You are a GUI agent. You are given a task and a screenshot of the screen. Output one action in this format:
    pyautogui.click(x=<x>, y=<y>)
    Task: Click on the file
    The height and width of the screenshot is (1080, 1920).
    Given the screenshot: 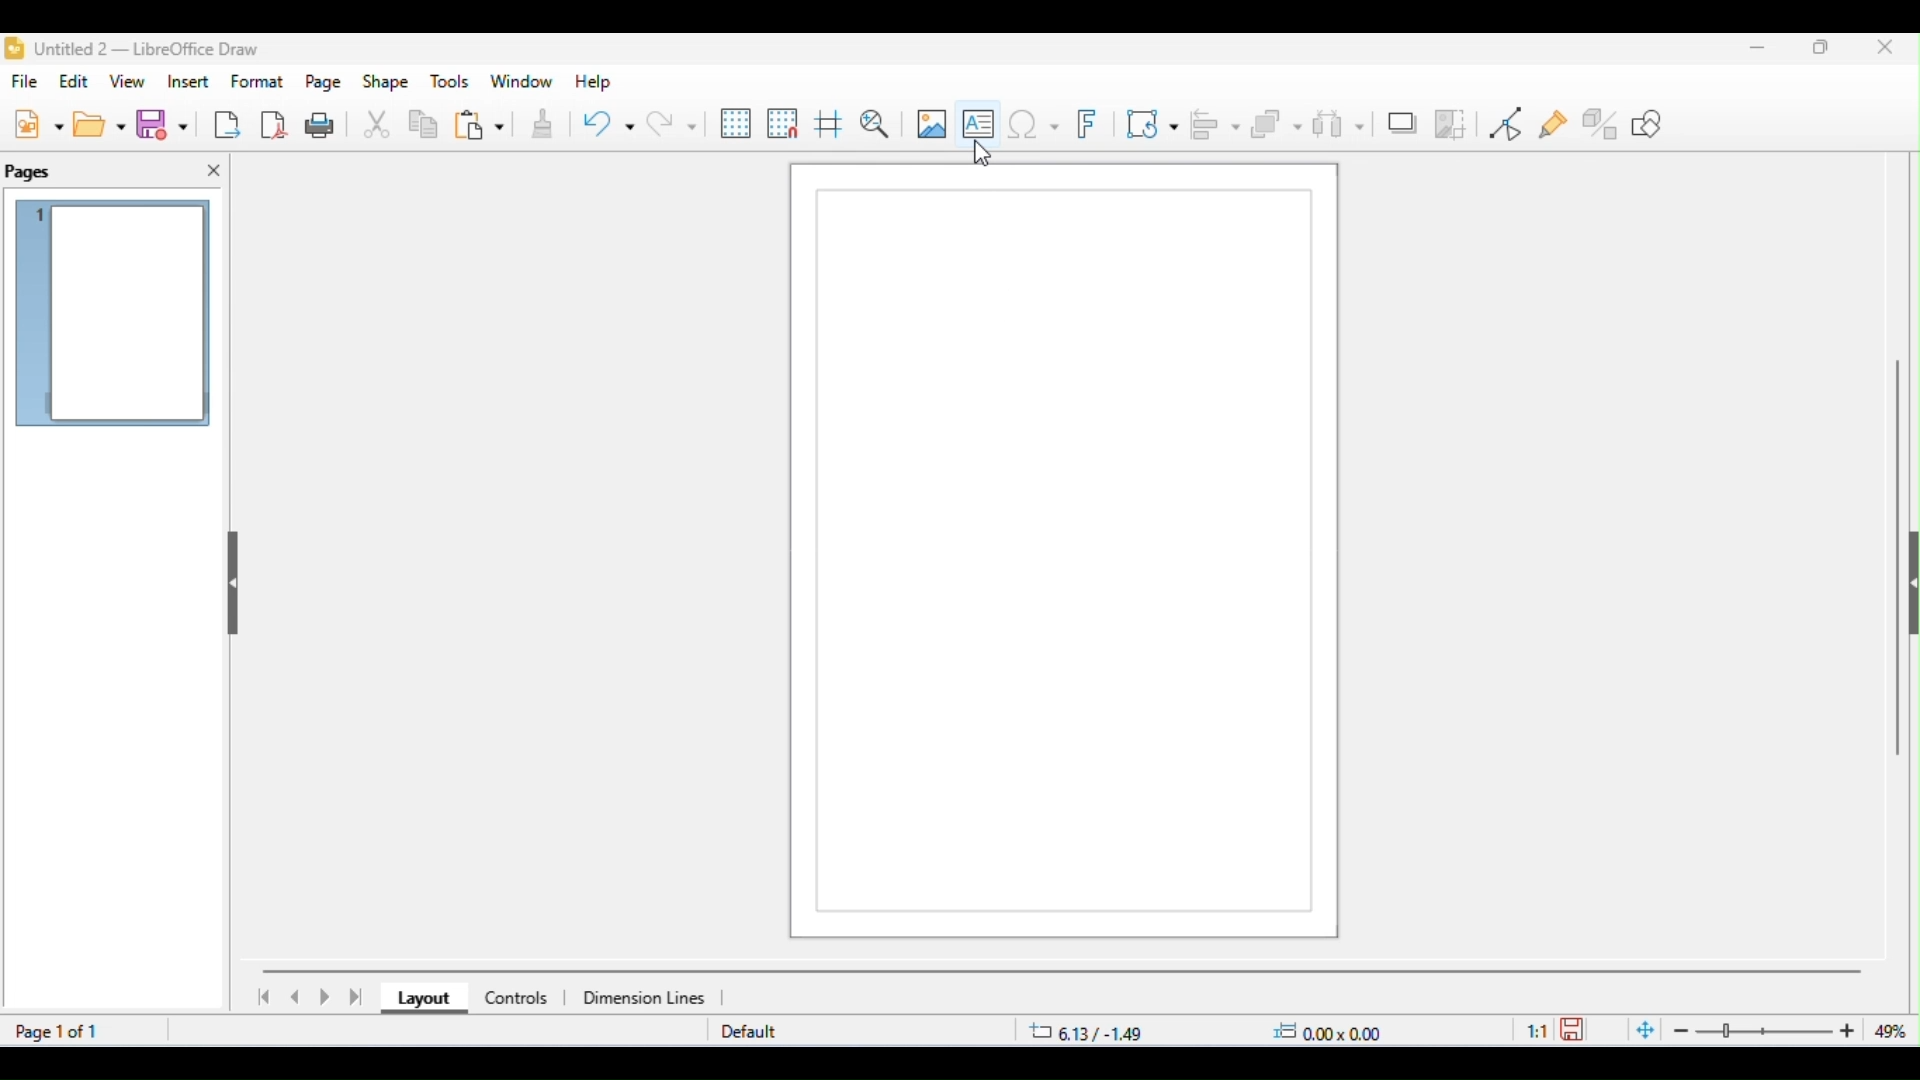 What is the action you would take?
    pyautogui.click(x=28, y=83)
    